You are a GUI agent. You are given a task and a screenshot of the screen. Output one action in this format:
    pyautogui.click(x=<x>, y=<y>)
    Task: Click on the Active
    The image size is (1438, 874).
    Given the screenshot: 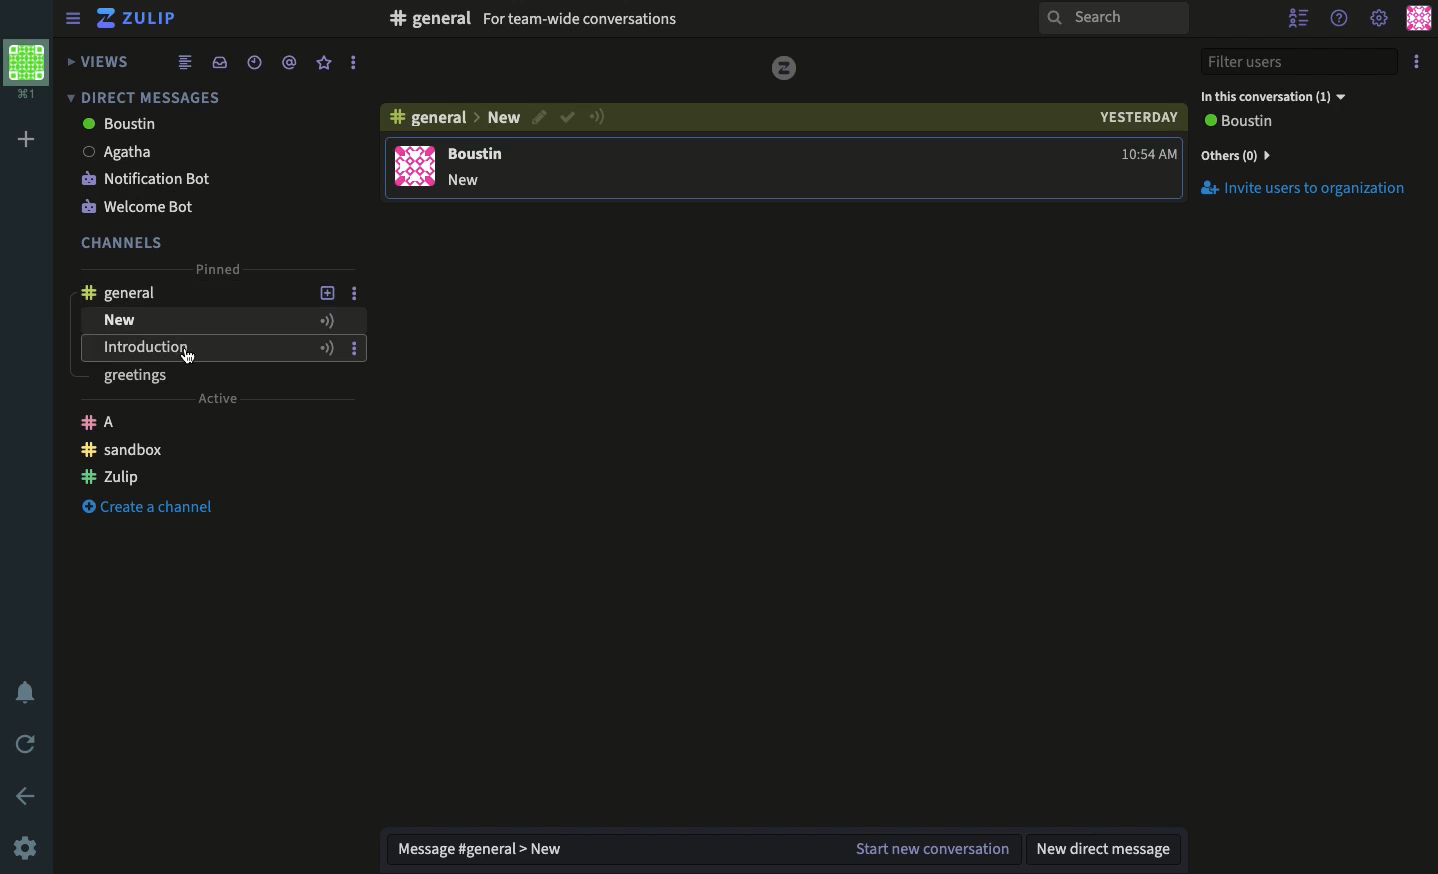 What is the action you would take?
    pyautogui.click(x=597, y=115)
    